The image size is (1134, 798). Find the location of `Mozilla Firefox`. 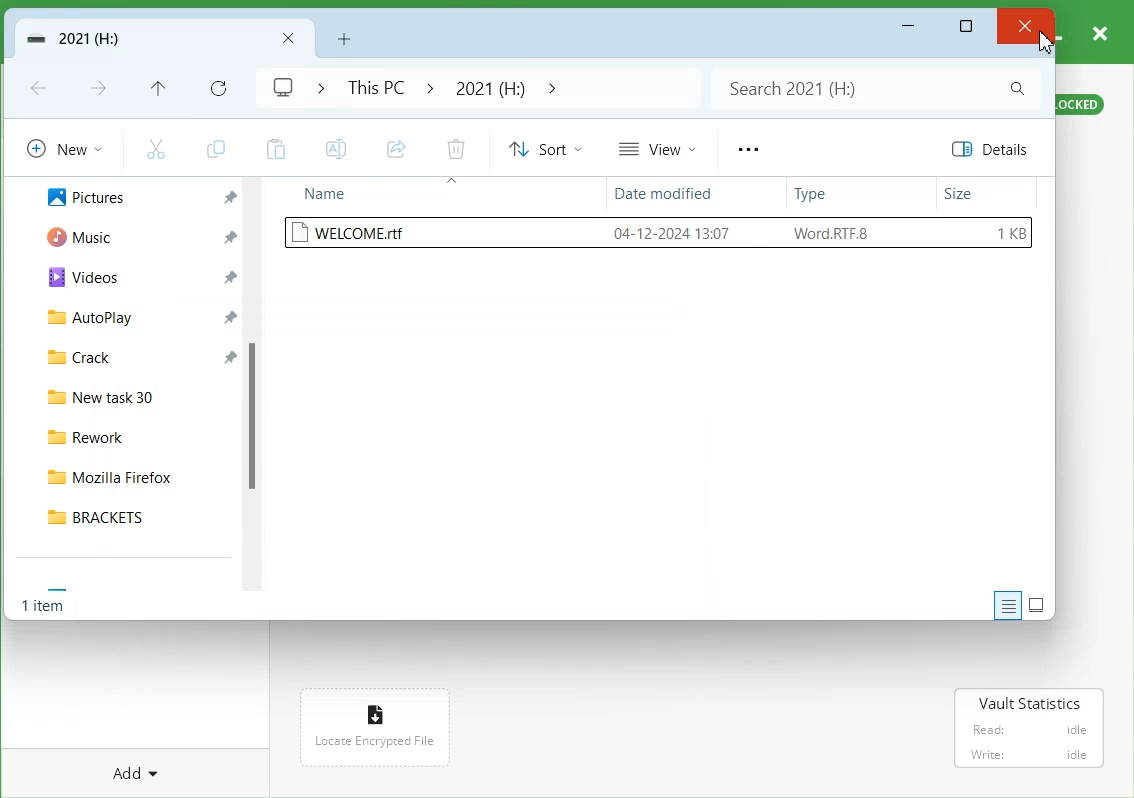

Mozilla Firefox is located at coordinates (135, 478).